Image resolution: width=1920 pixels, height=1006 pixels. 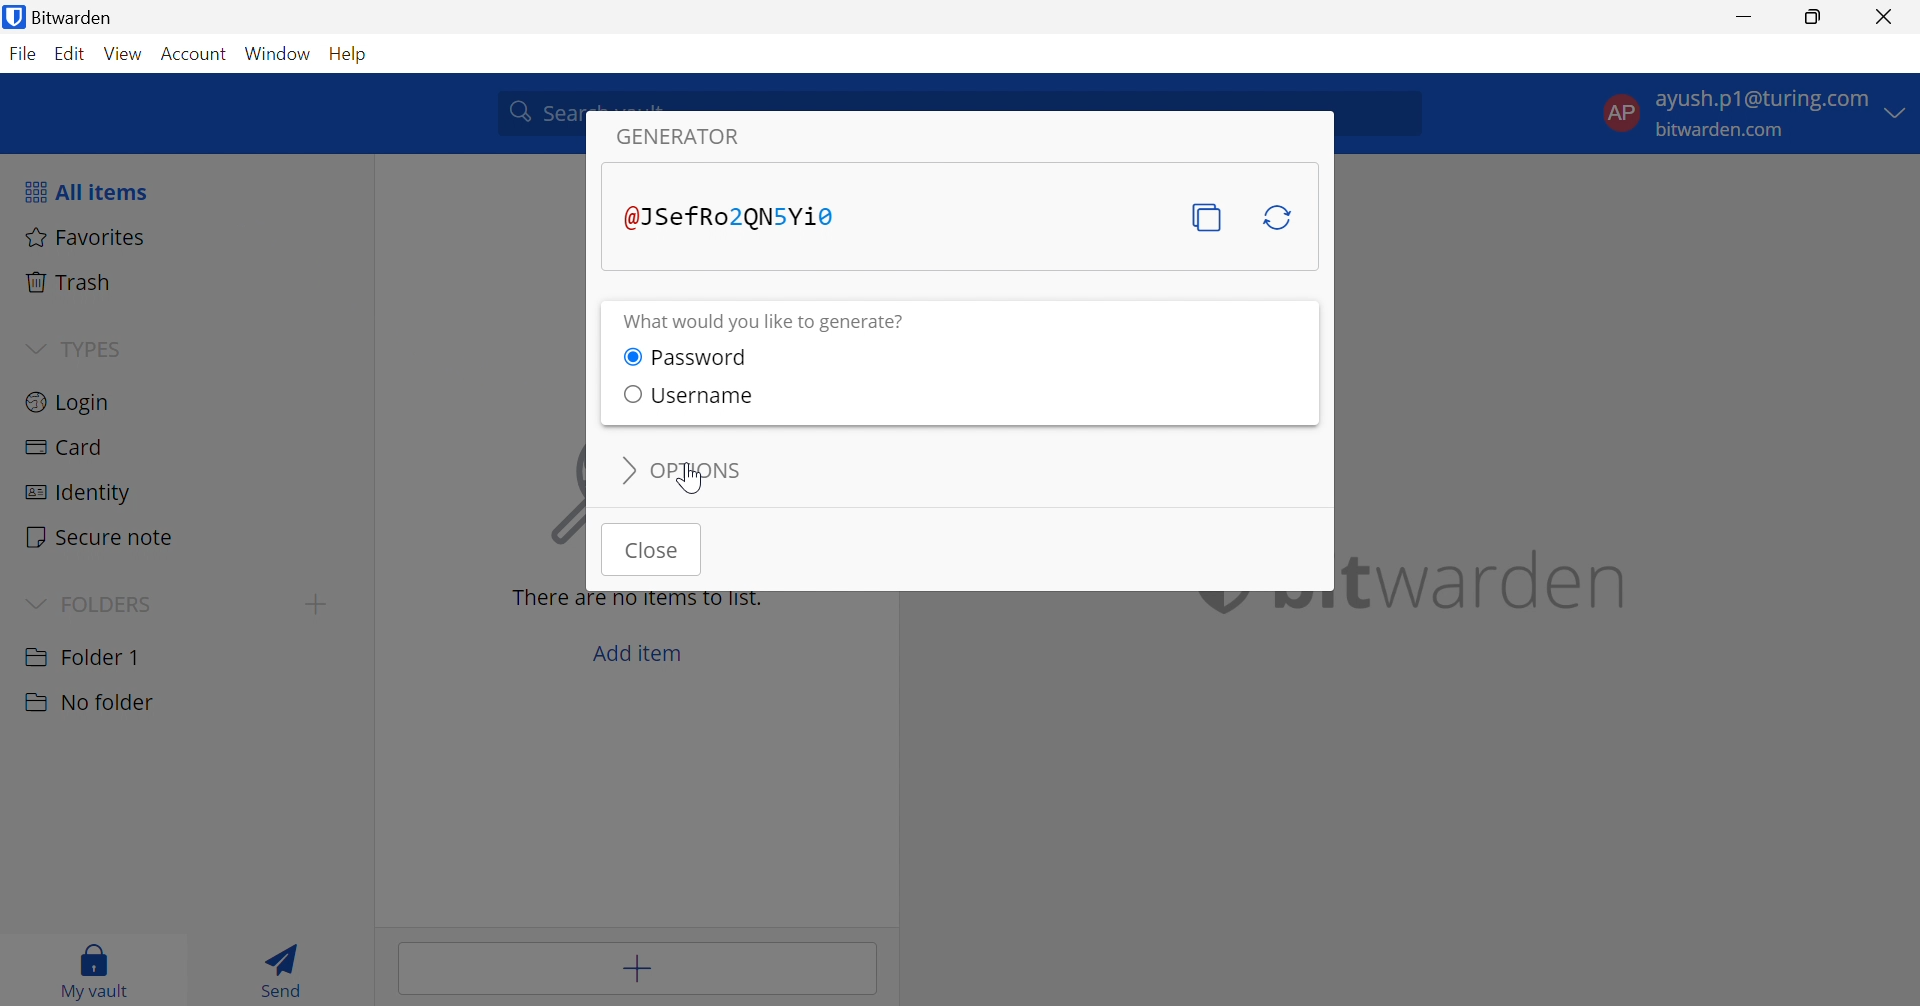 What do you see at coordinates (101, 537) in the screenshot?
I see `Secure note` at bounding box center [101, 537].